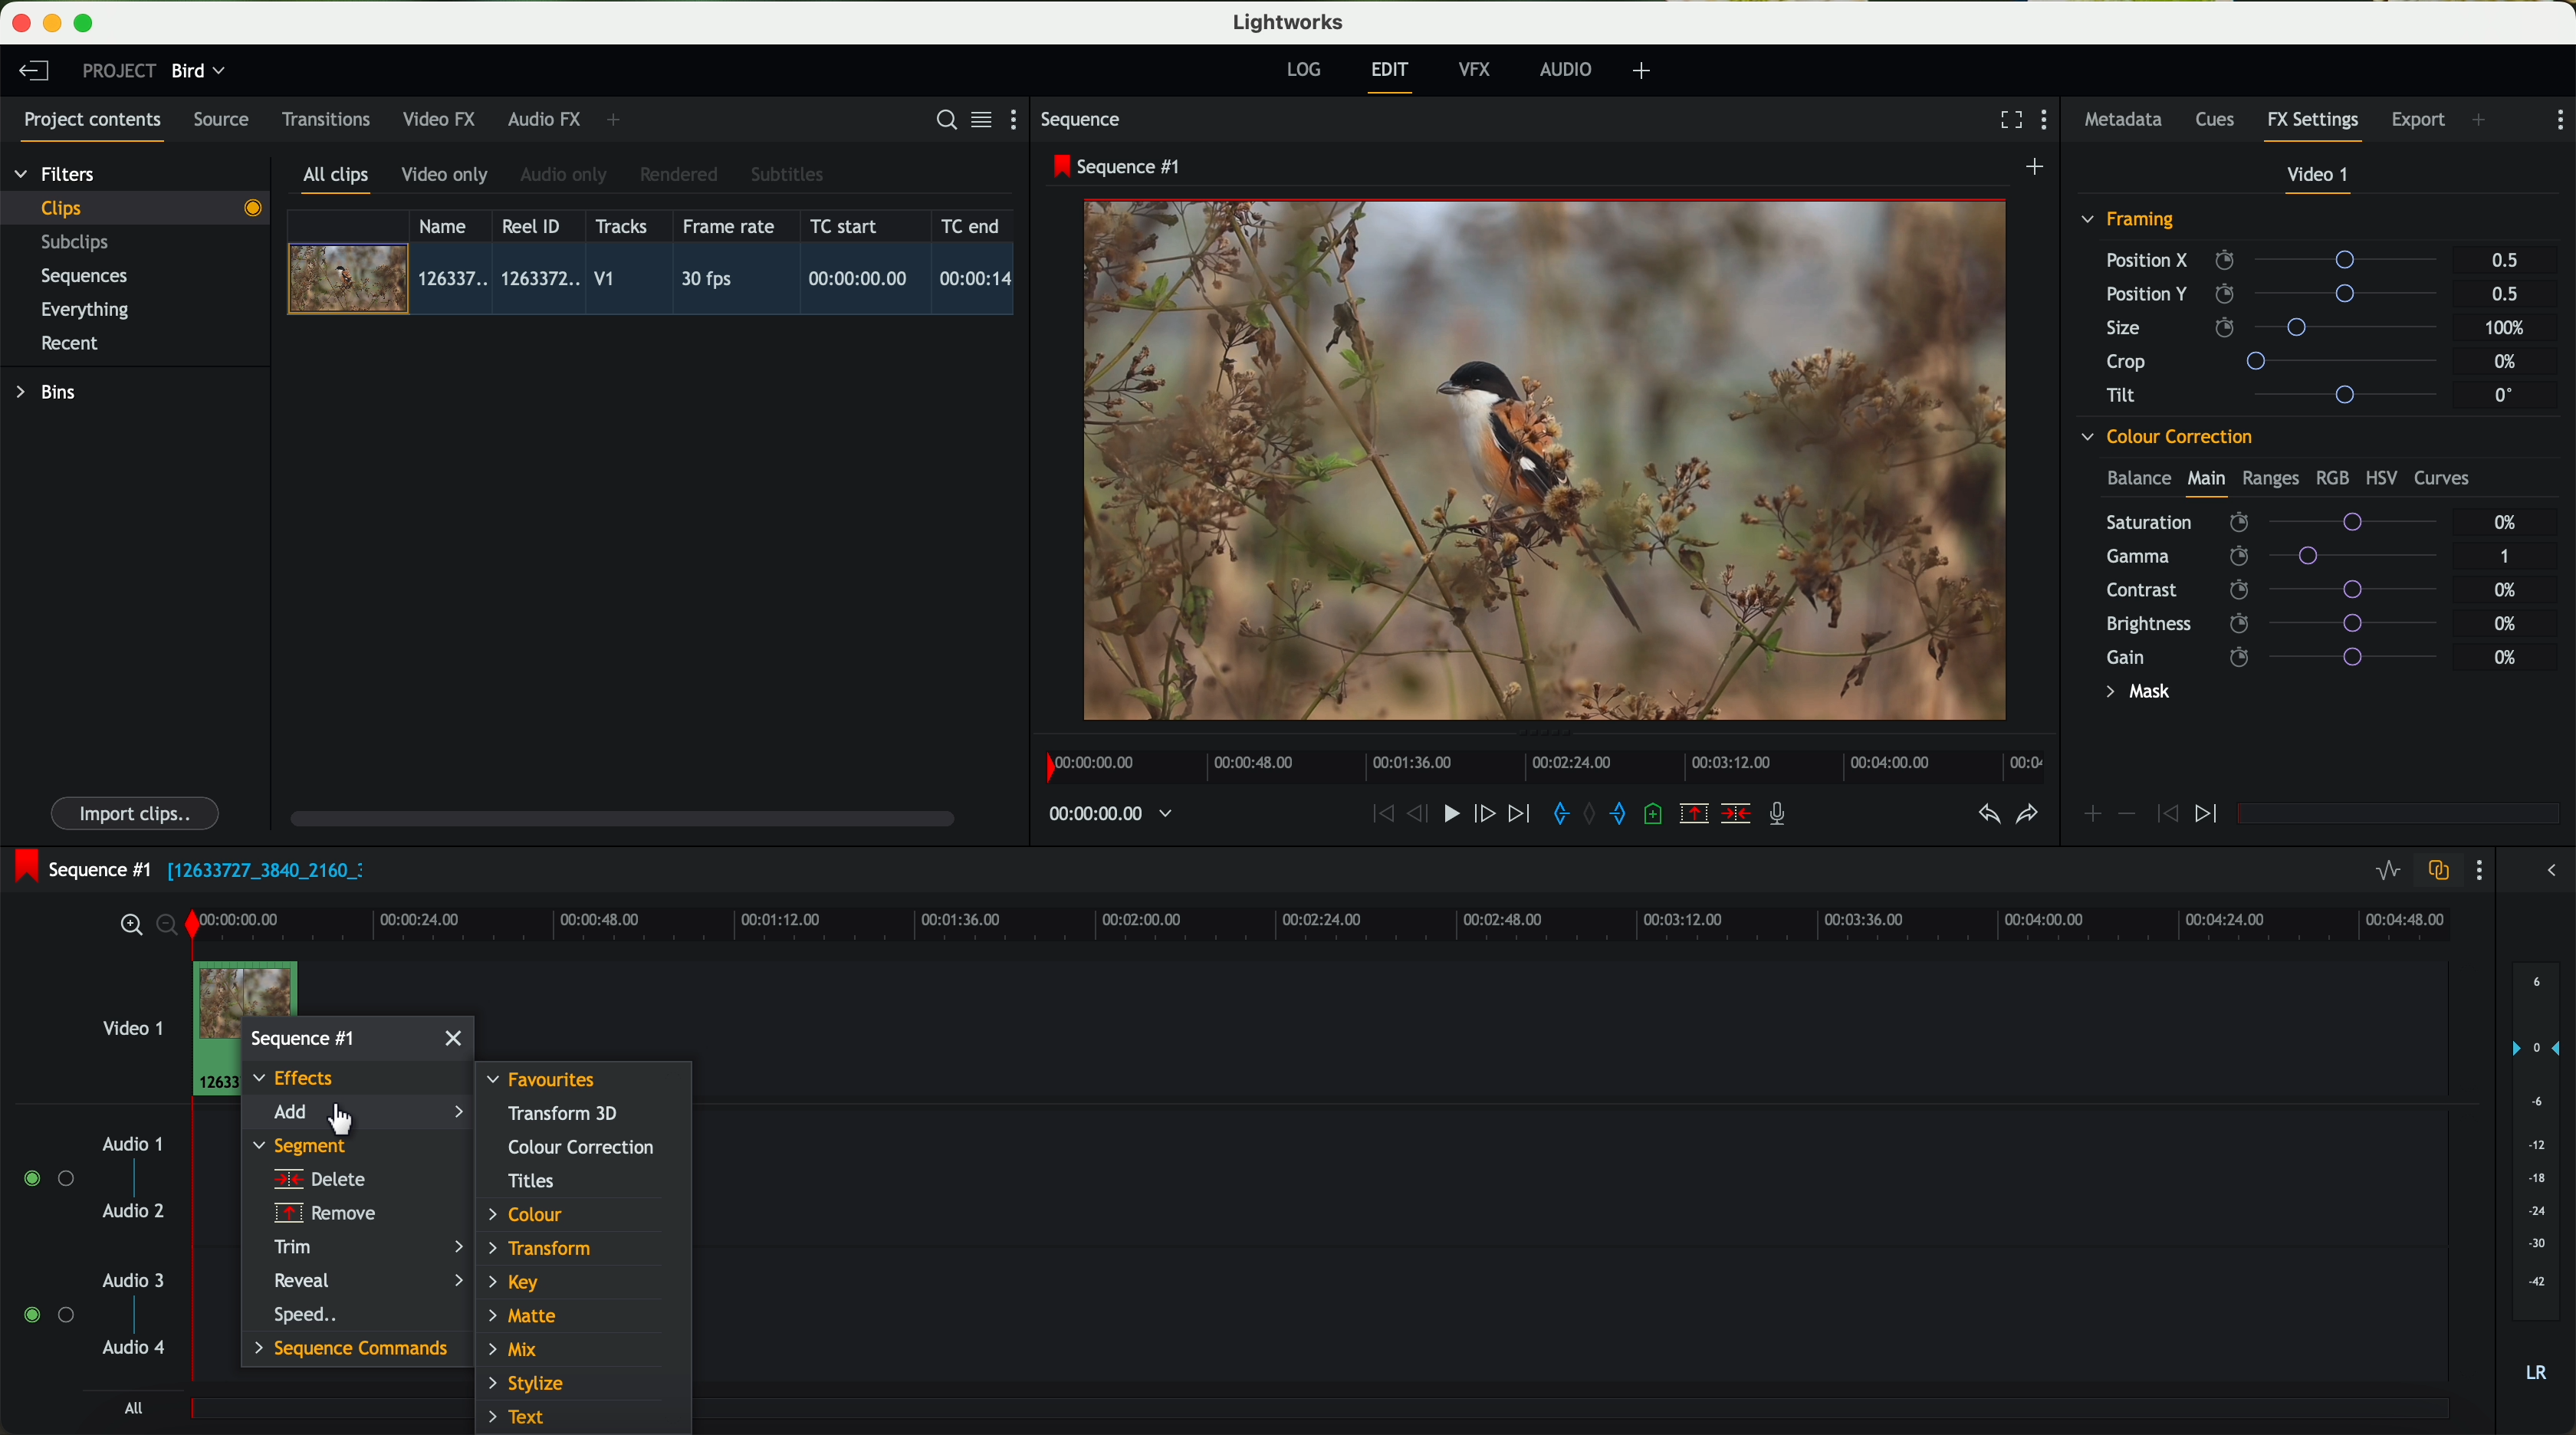 This screenshot has height=1435, width=2576. Describe the element at coordinates (1375, 922) in the screenshot. I see `timeline` at that location.